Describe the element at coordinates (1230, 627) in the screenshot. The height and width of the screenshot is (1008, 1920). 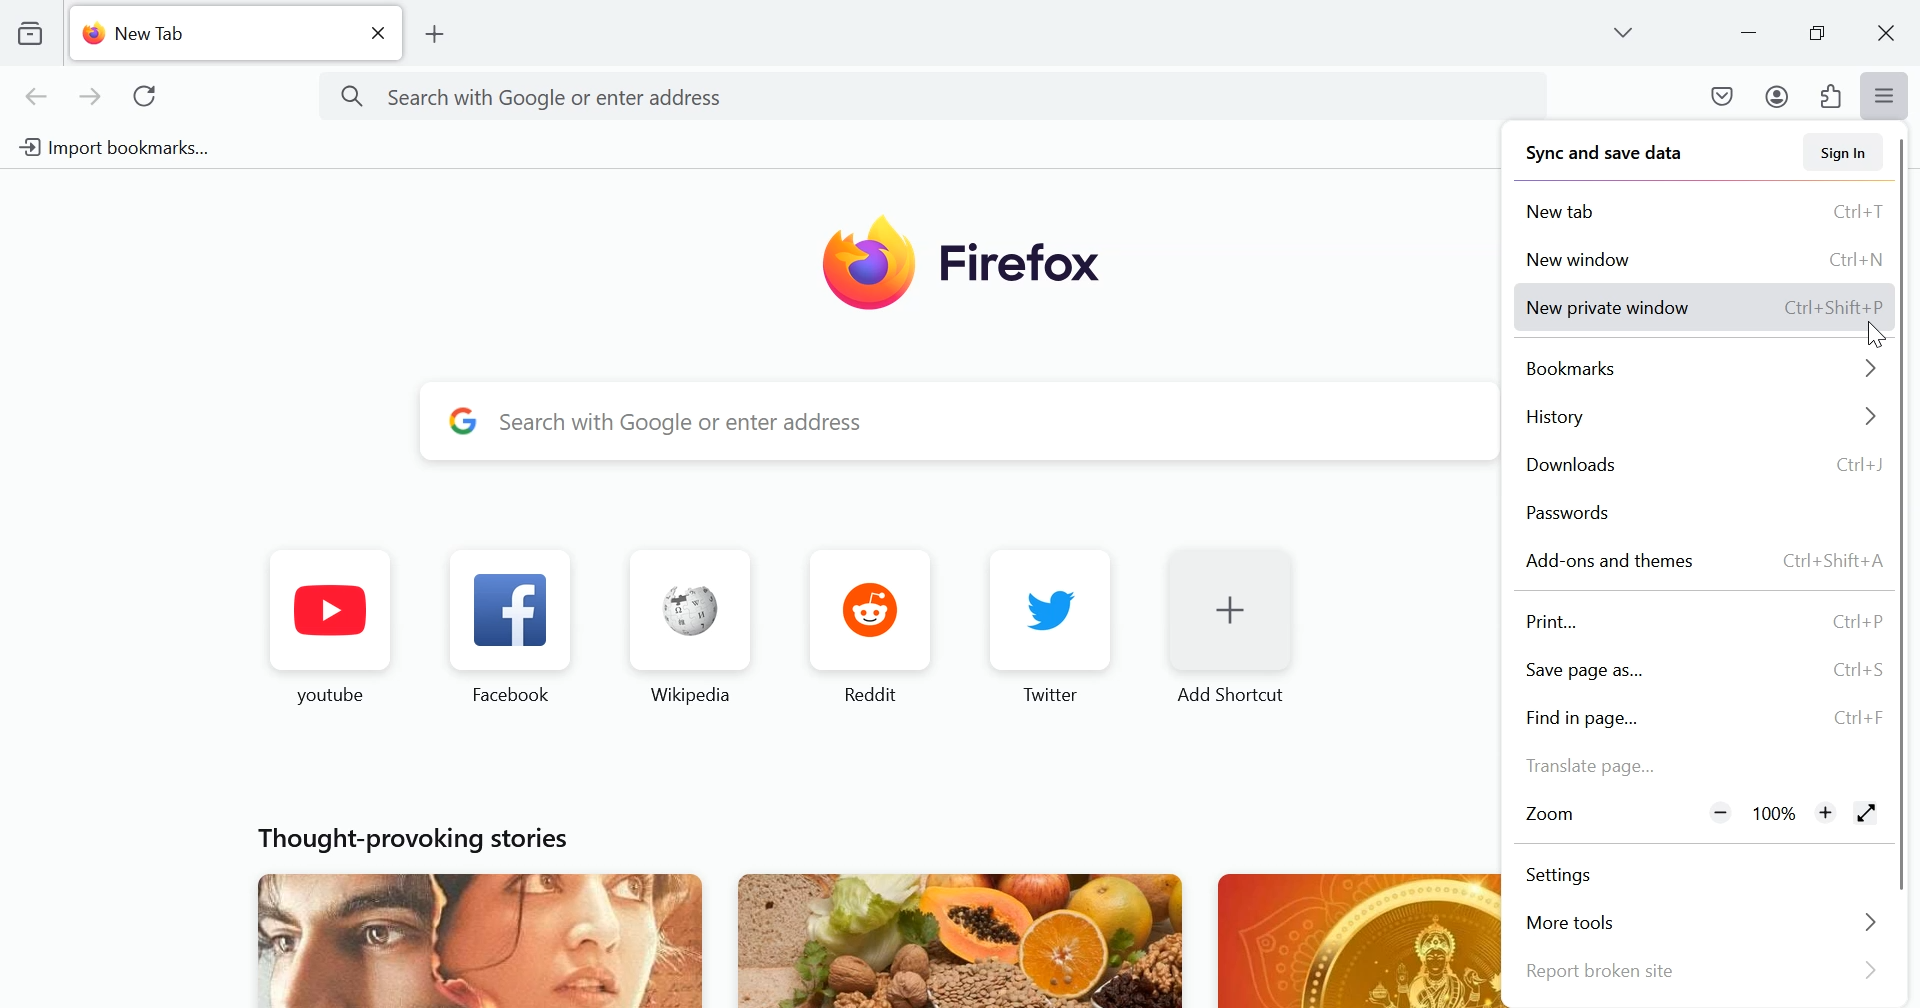
I see `Add shortcut` at that location.